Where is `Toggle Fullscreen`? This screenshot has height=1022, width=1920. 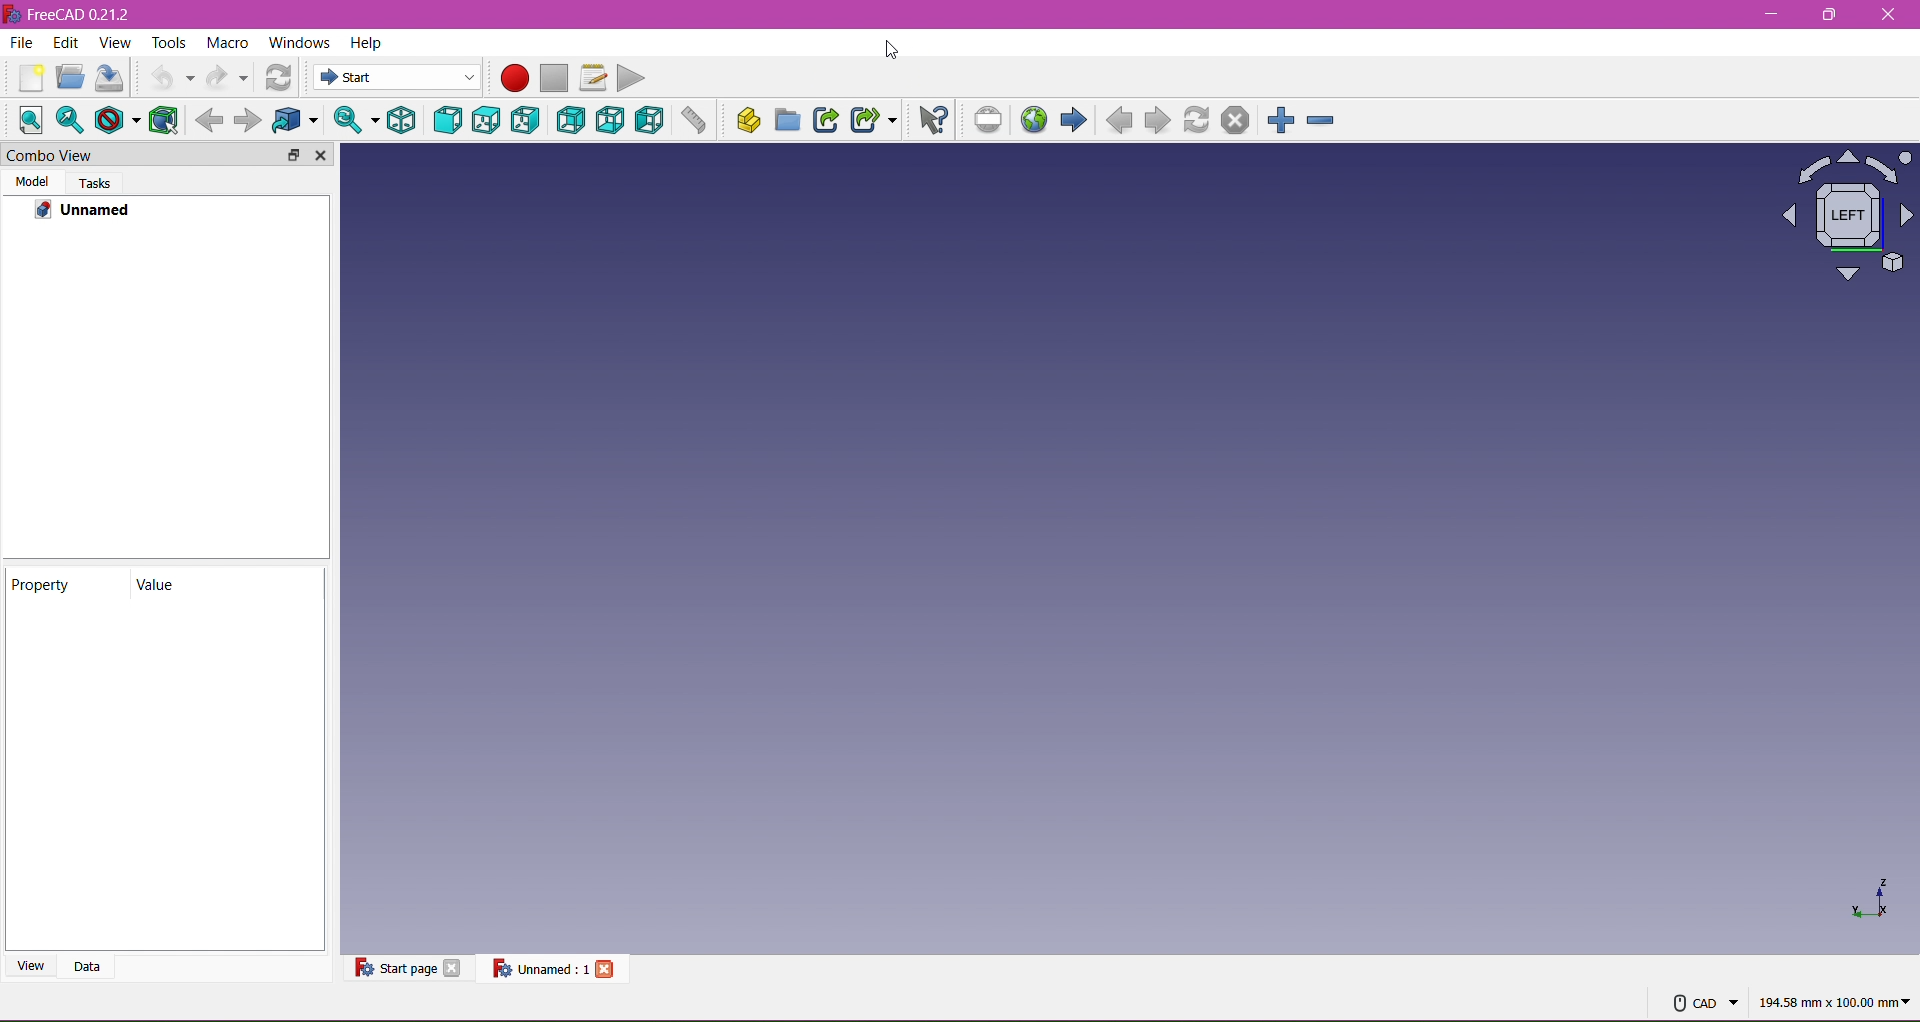
Toggle Fullscreen is located at coordinates (988, 119).